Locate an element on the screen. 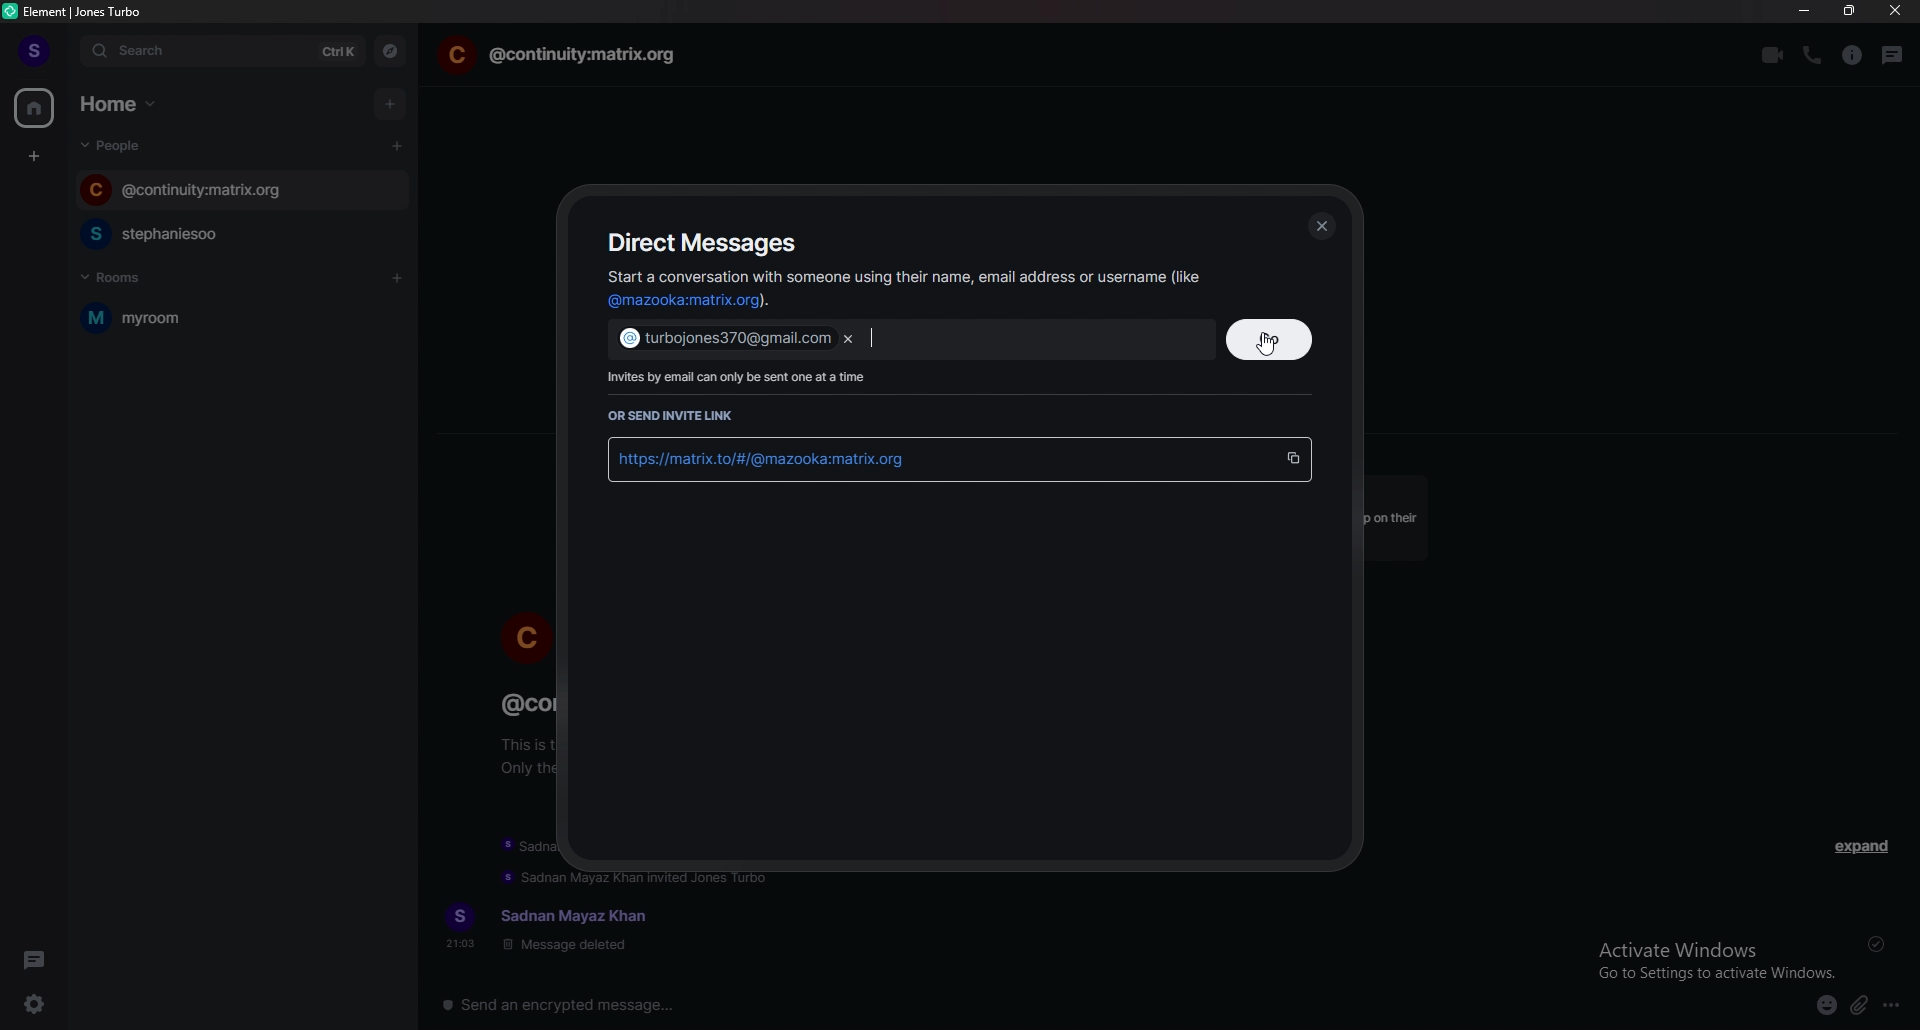  voice call is located at coordinates (1810, 54).